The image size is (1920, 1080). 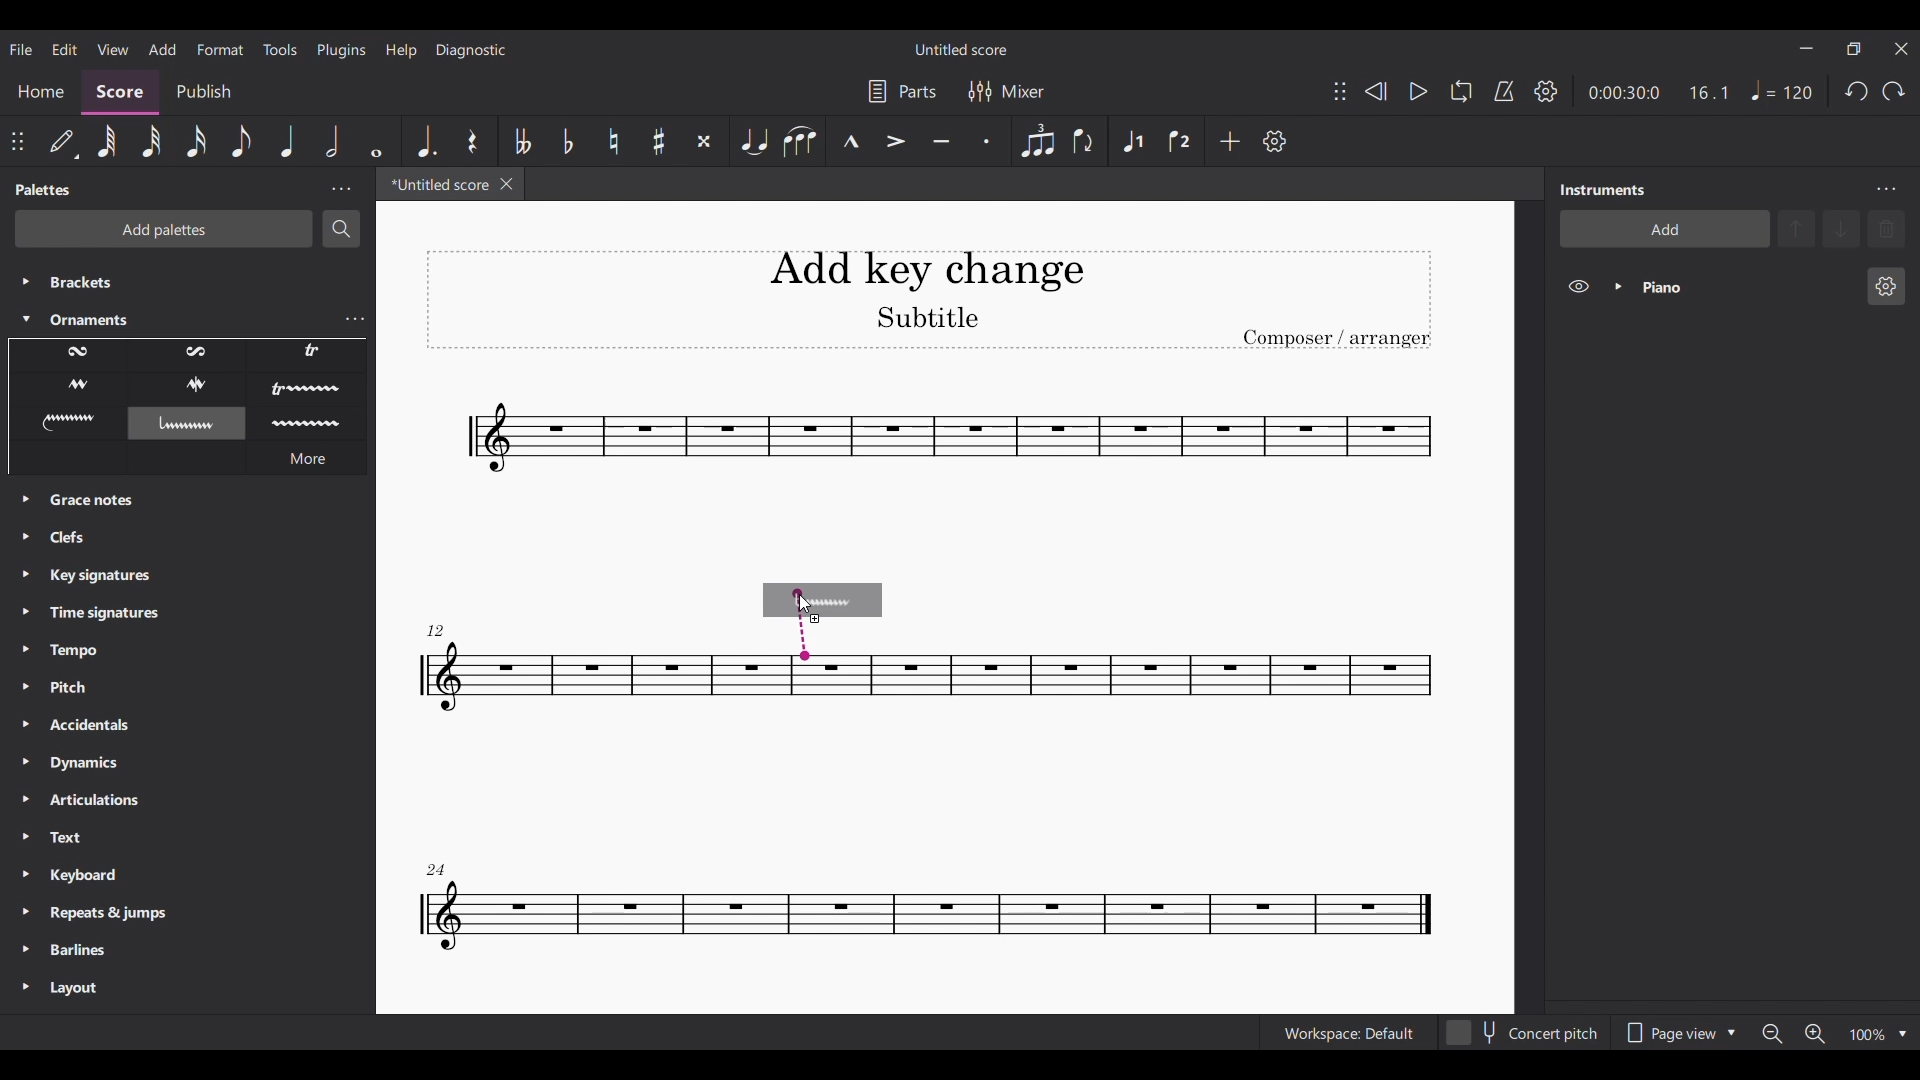 What do you see at coordinates (1276, 141) in the screenshot?
I see `Customize tools` at bounding box center [1276, 141].